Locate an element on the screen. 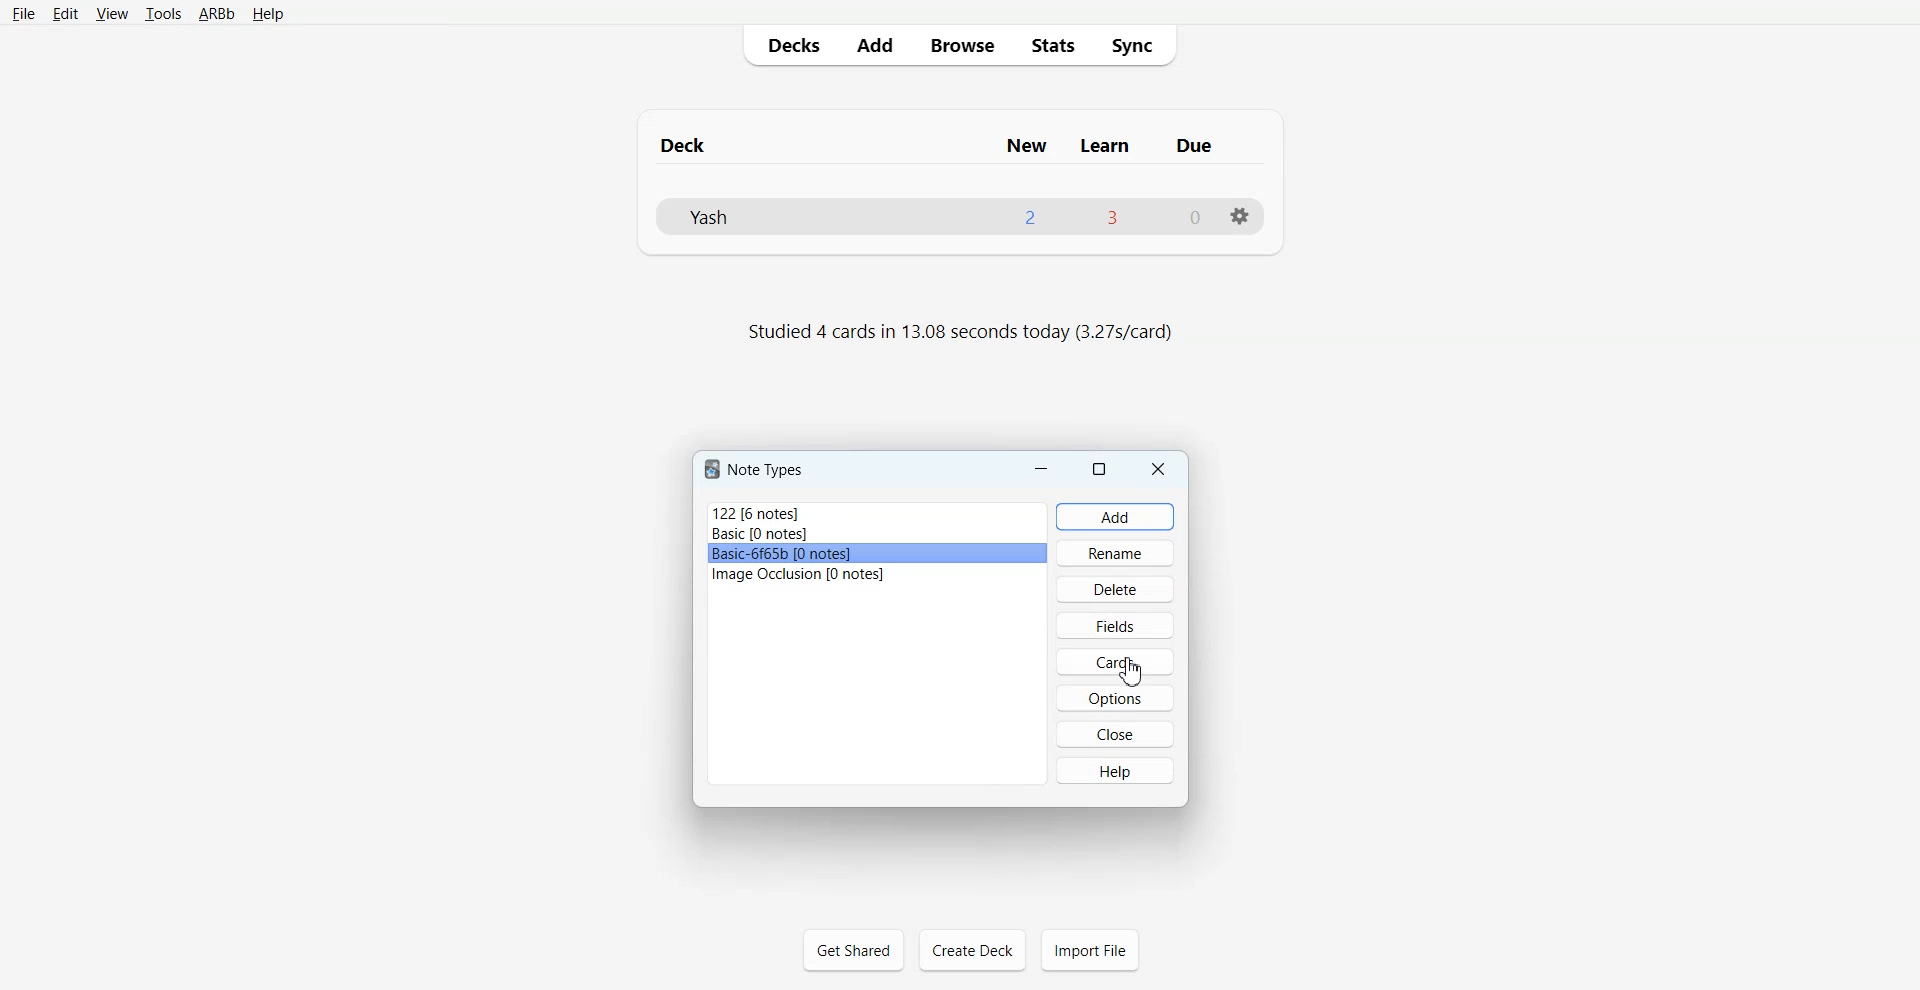 This screenshot has height=990, width=1920. Stats is located at coordinates (1049, 45).